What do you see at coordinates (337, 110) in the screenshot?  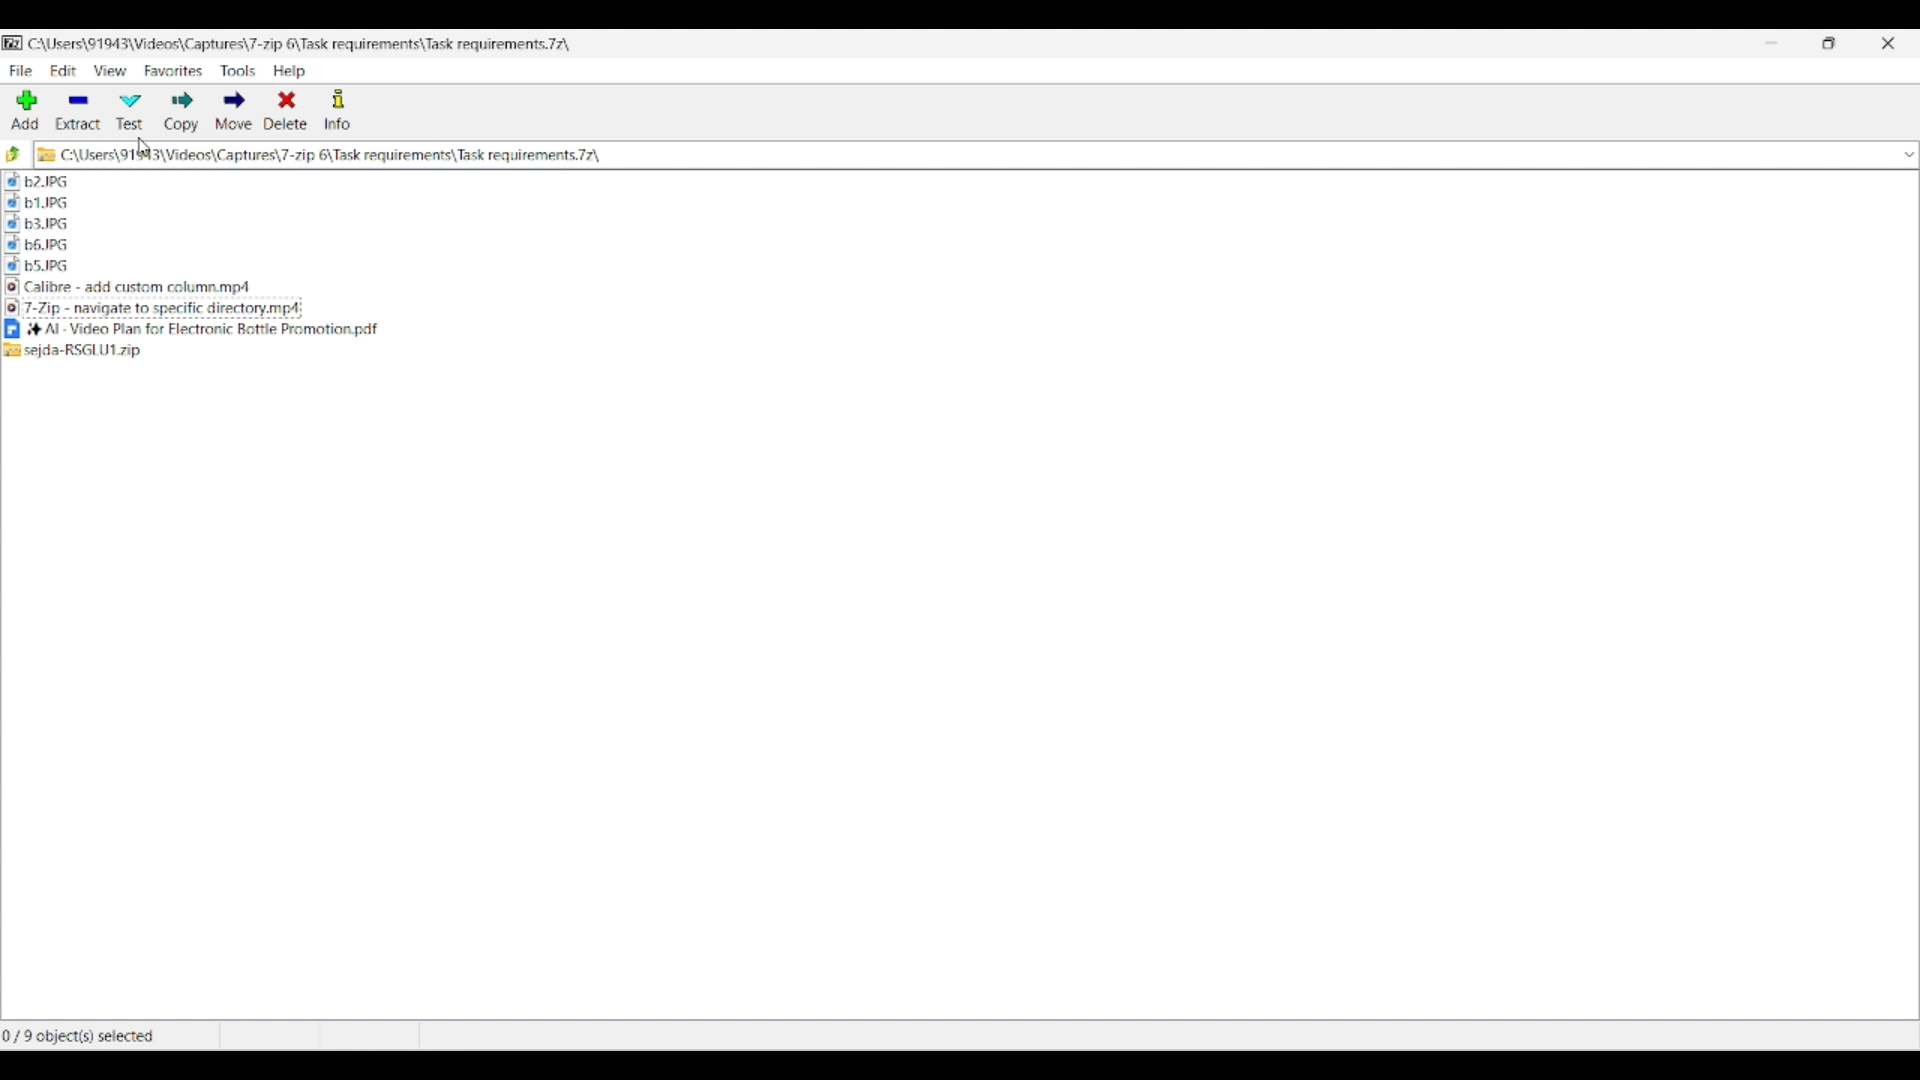 I see `Info` at bounding box center [337, 110].